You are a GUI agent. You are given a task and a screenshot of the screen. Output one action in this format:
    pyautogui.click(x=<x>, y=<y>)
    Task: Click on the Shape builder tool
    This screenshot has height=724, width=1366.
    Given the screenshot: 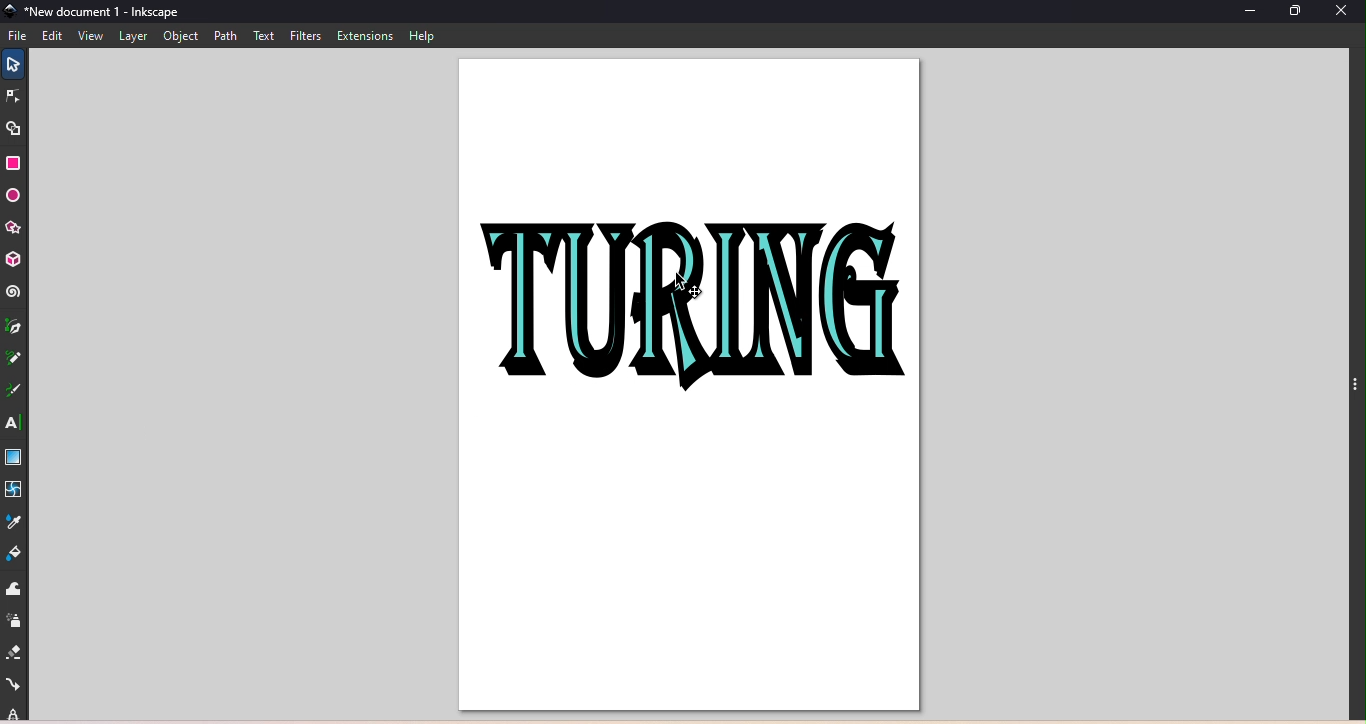 What is the action you would take?
    pyautogui.click(x=19, y=128)
    